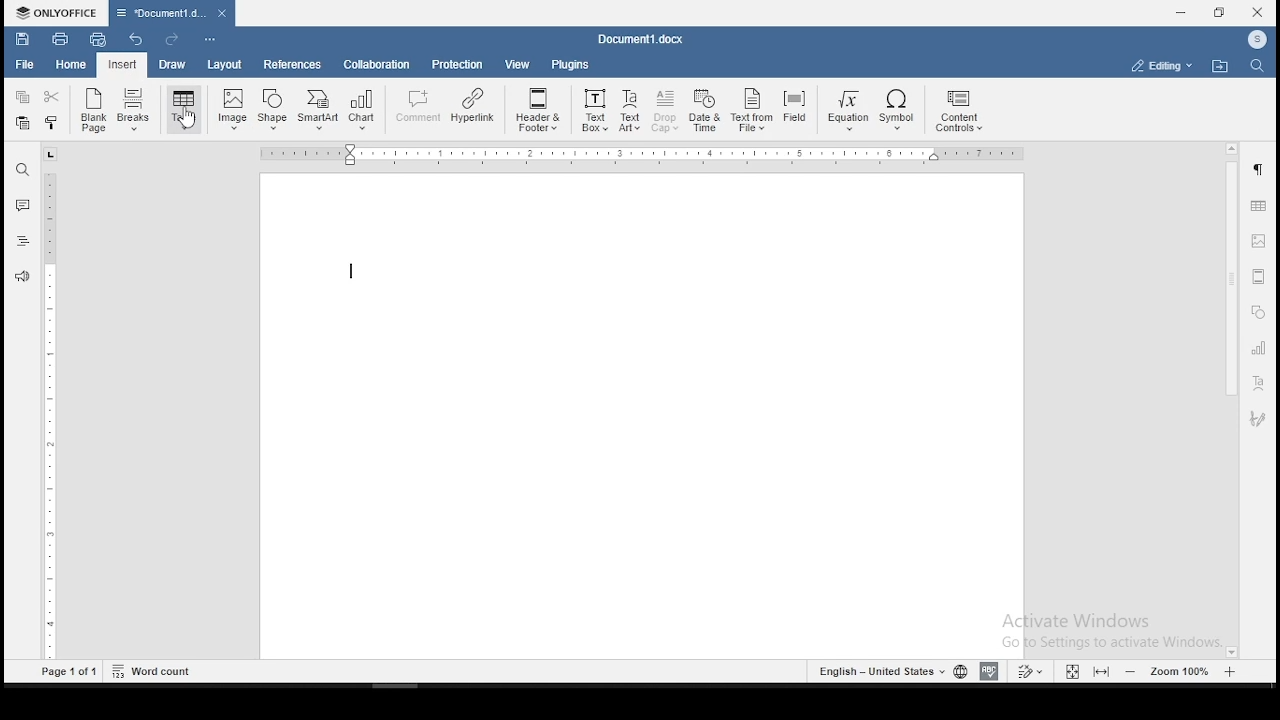 This screenshot has width=1280, height=720. Describe the element at coordinates (60, 38) in the screenshot. I see `print file` at that location.